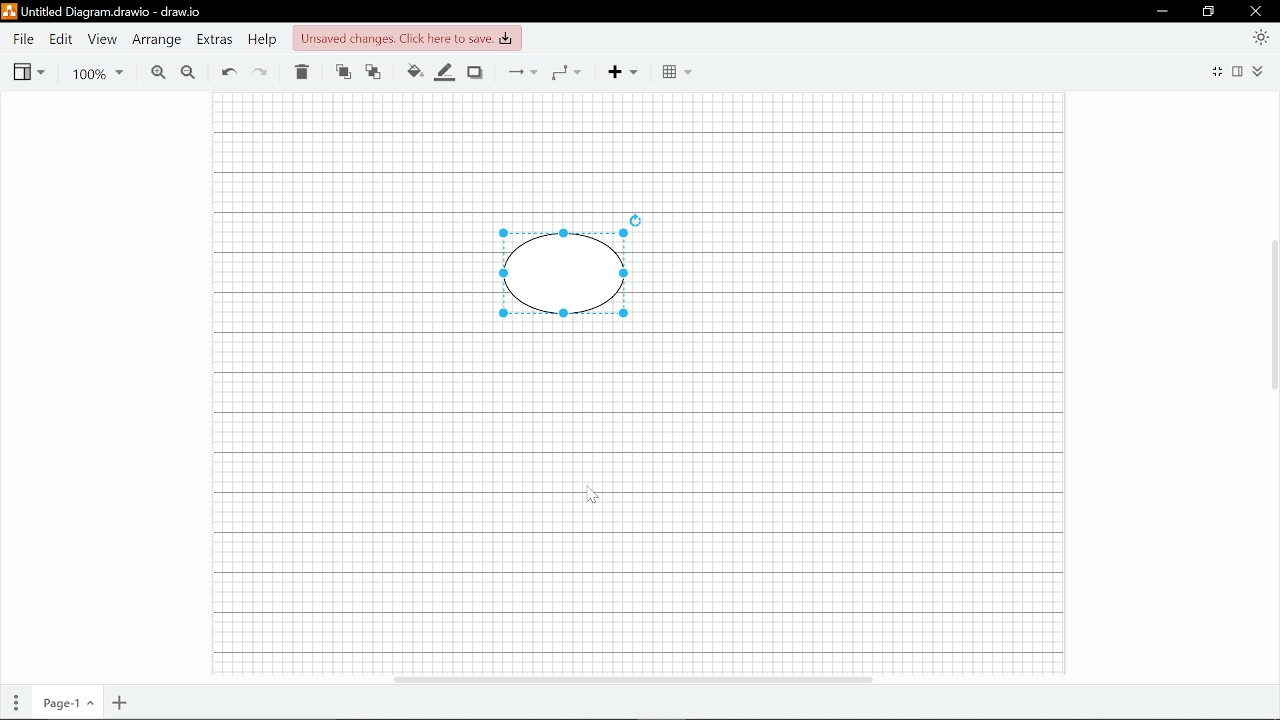 This screenshot has height=720, width=1280. Describe the element at coordinates (475, 73) in the screenshot. I see `Shadow` at that location.